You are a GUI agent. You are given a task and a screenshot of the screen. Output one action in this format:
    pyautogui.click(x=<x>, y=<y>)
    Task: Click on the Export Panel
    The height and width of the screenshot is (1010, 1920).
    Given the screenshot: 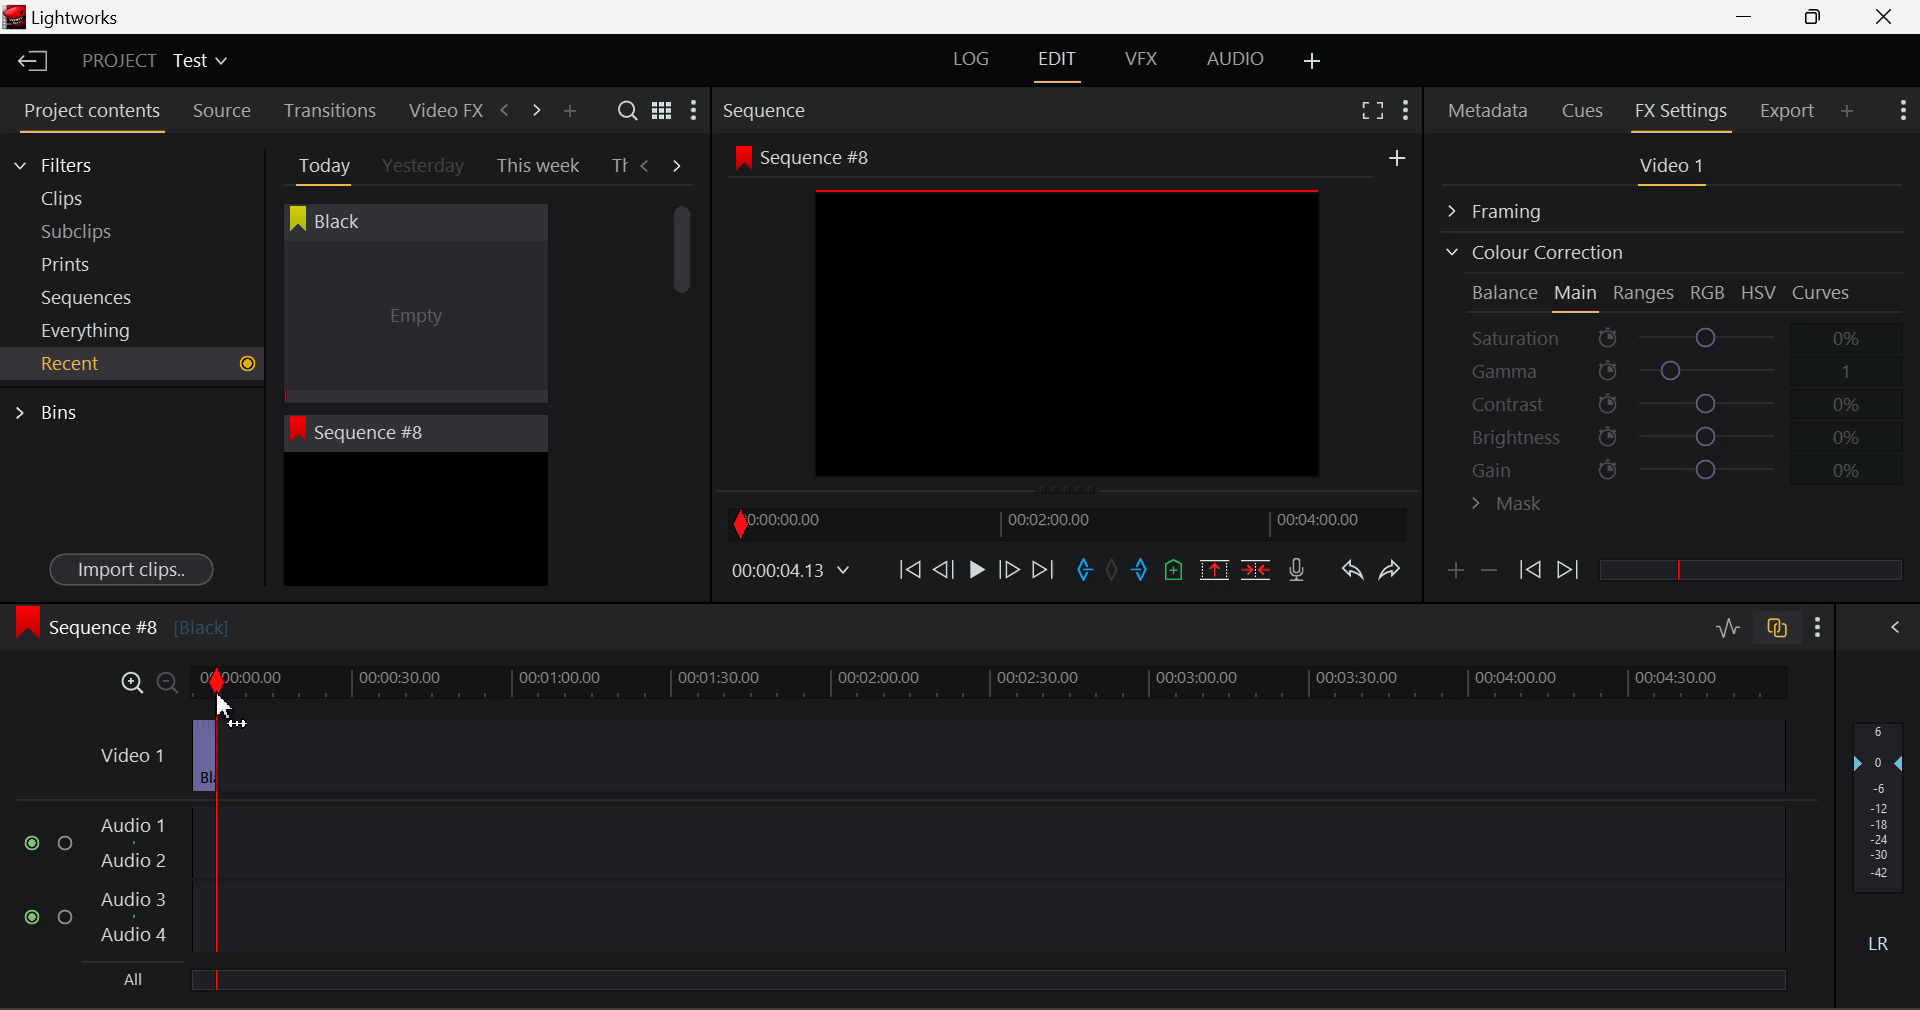 What is the action you would take?
    pyautogui.click(x=1790, y=110)
    